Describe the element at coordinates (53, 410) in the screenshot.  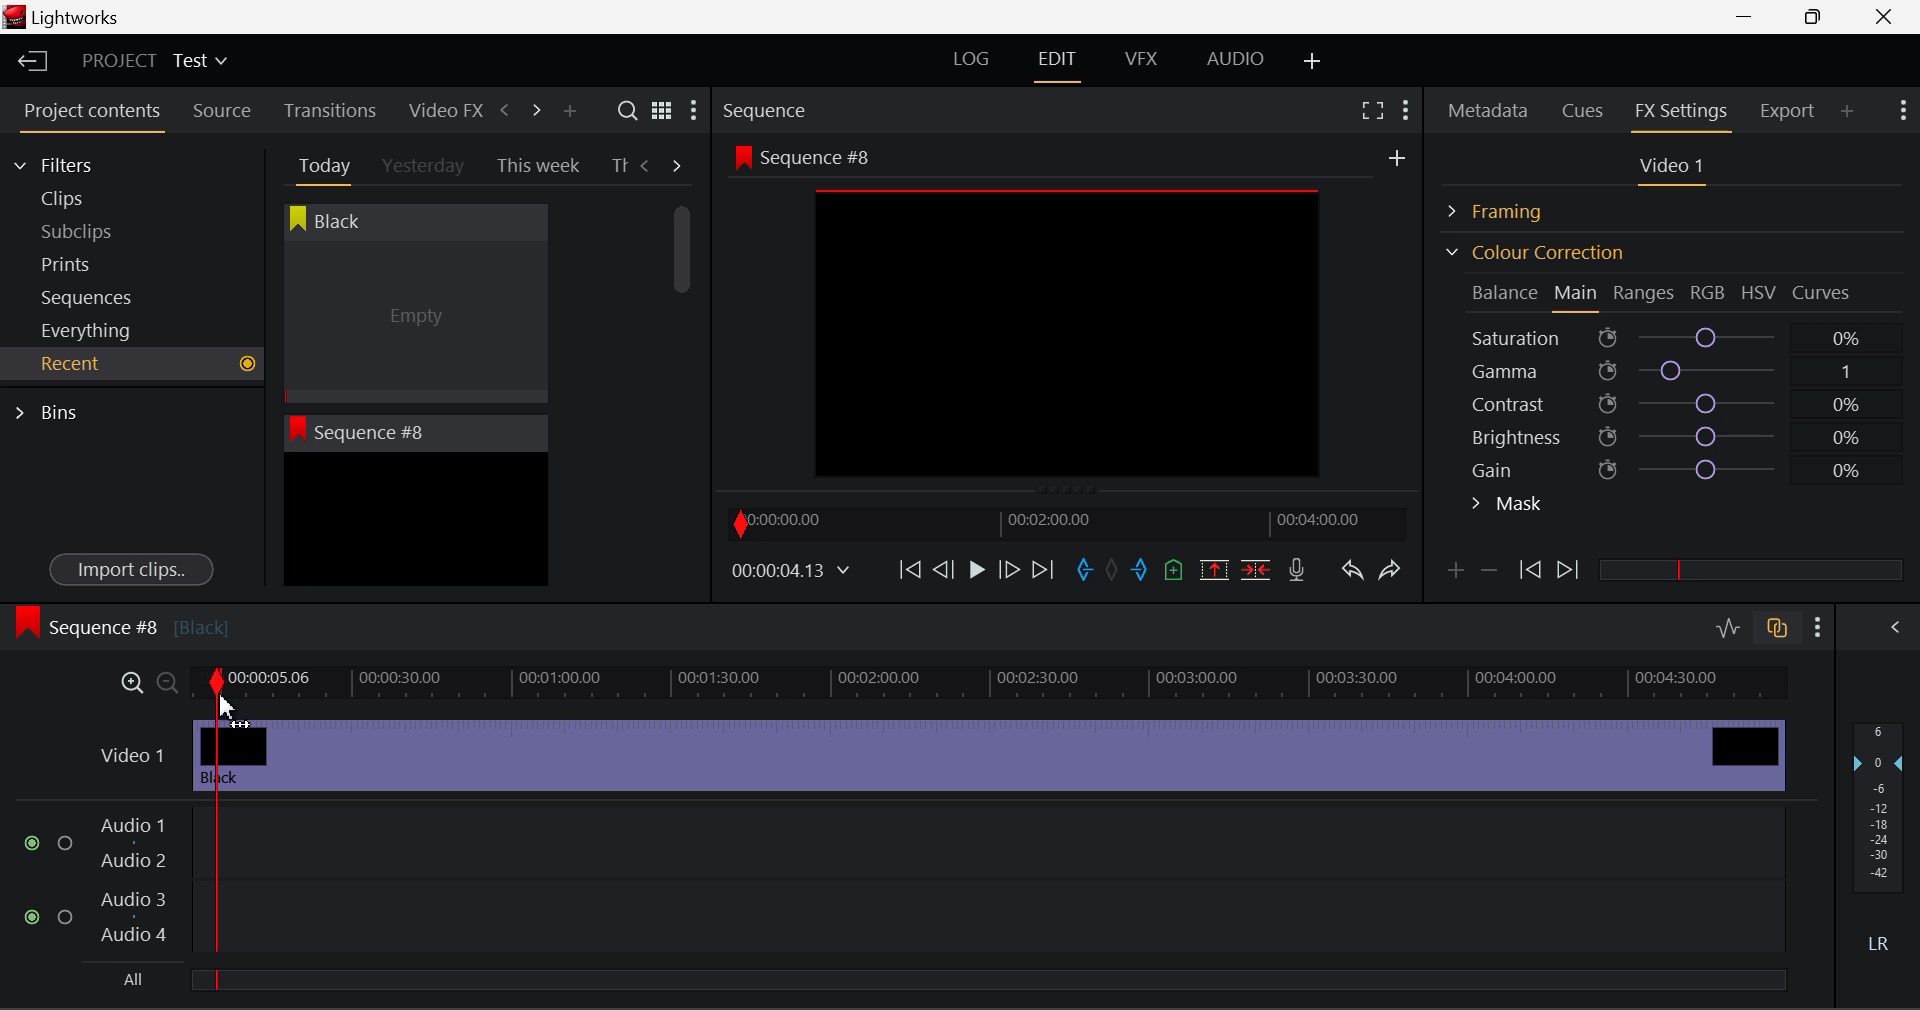
I see `Bins` at that location.